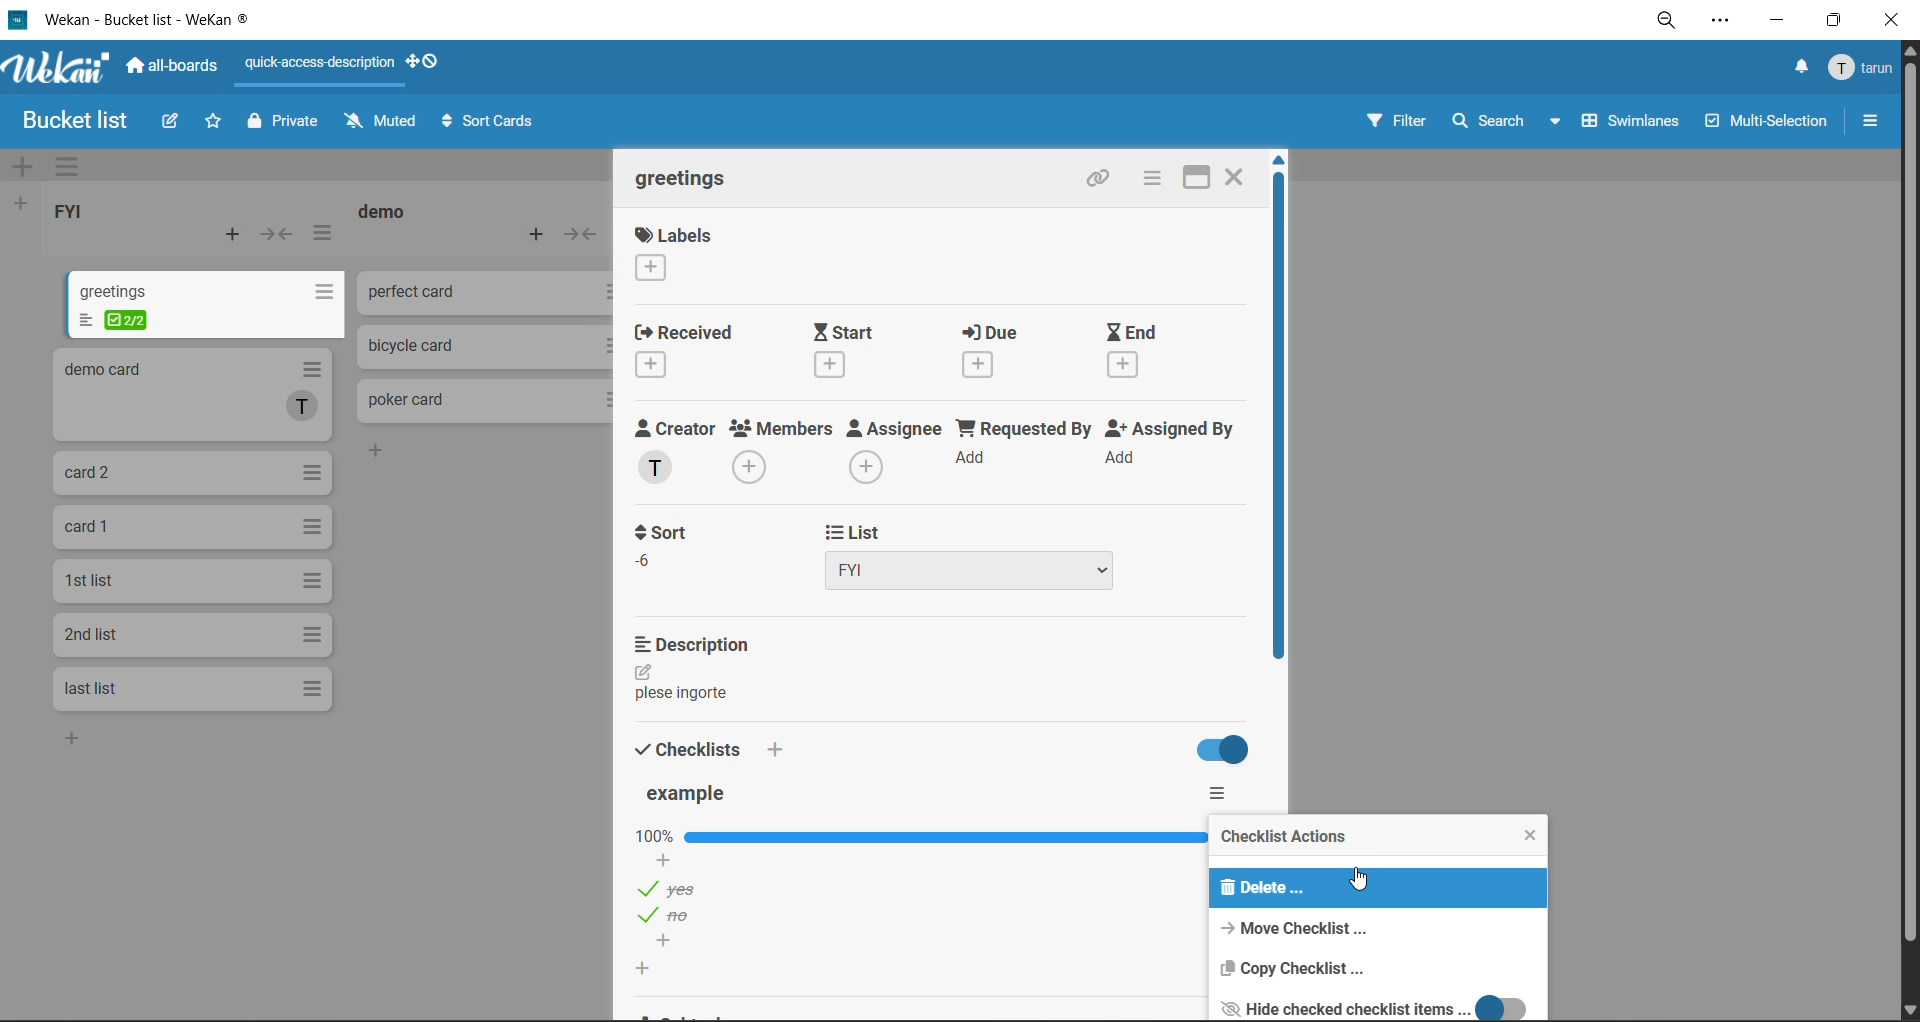 Image resolution: width=1920 pixels, height=1022 pixels. What do you see at coordinates (1505, 120) in the screenshot?
I see `search` at bounding box center [1505, 120].